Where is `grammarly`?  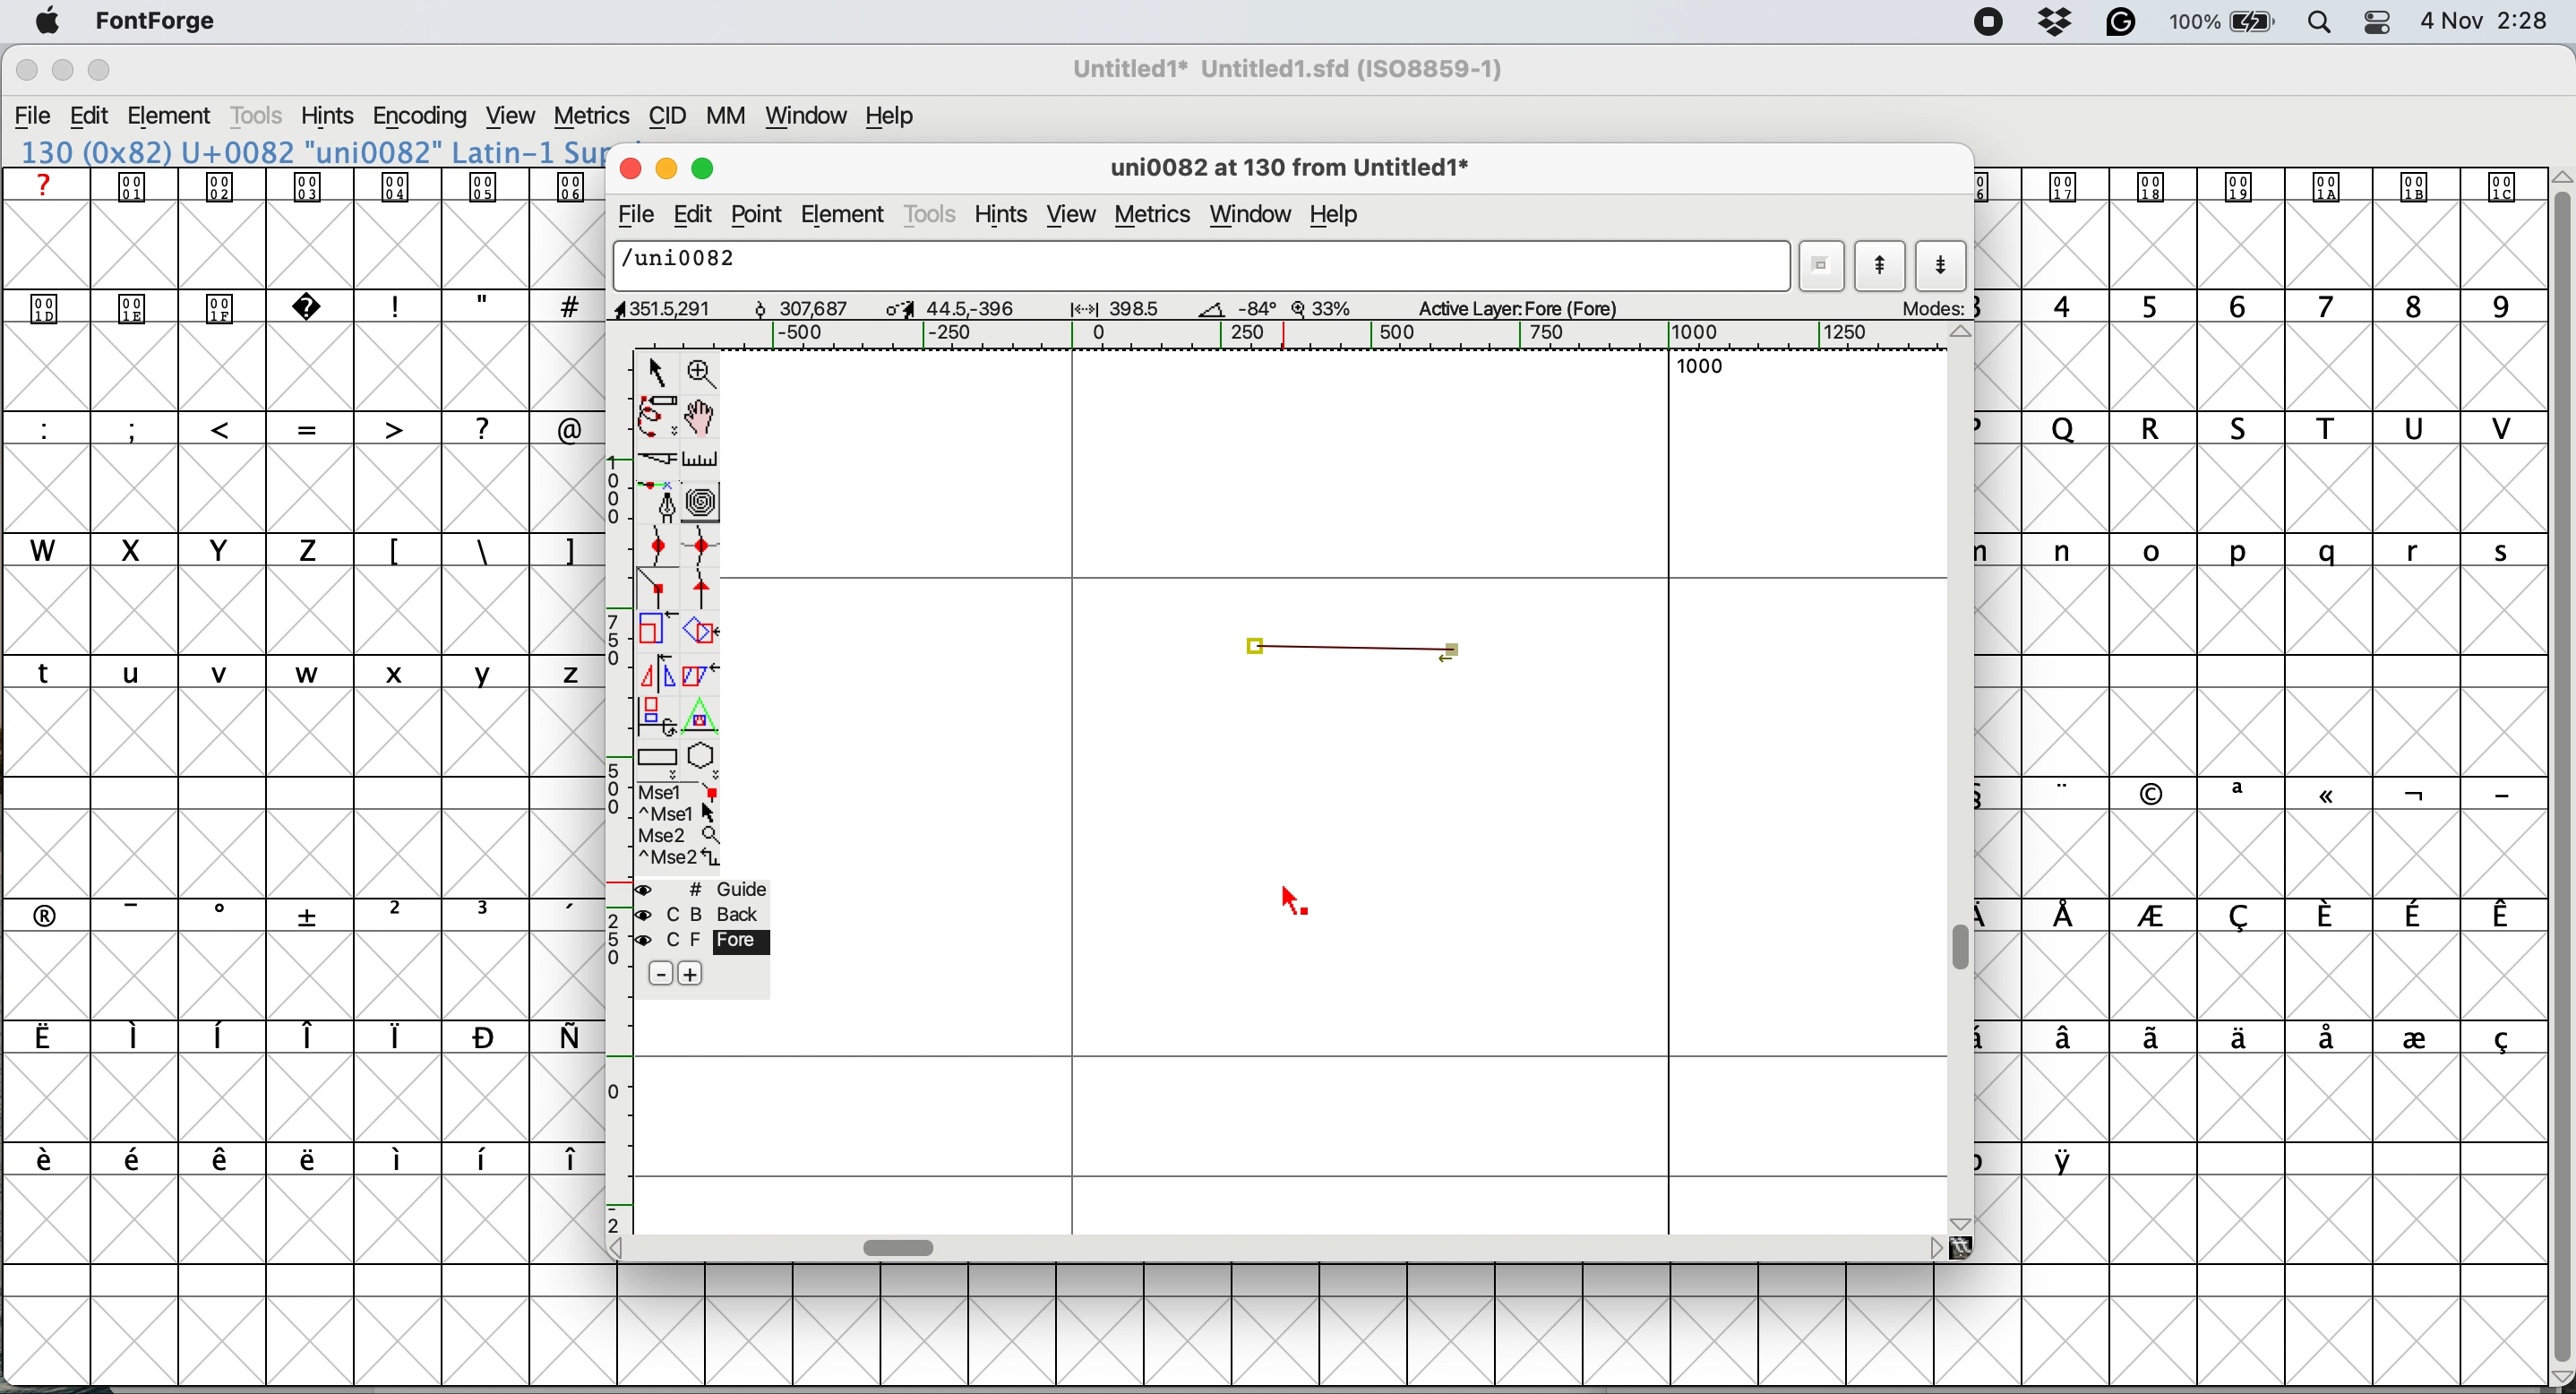
grammarly is located at coordinates (2124, 24).